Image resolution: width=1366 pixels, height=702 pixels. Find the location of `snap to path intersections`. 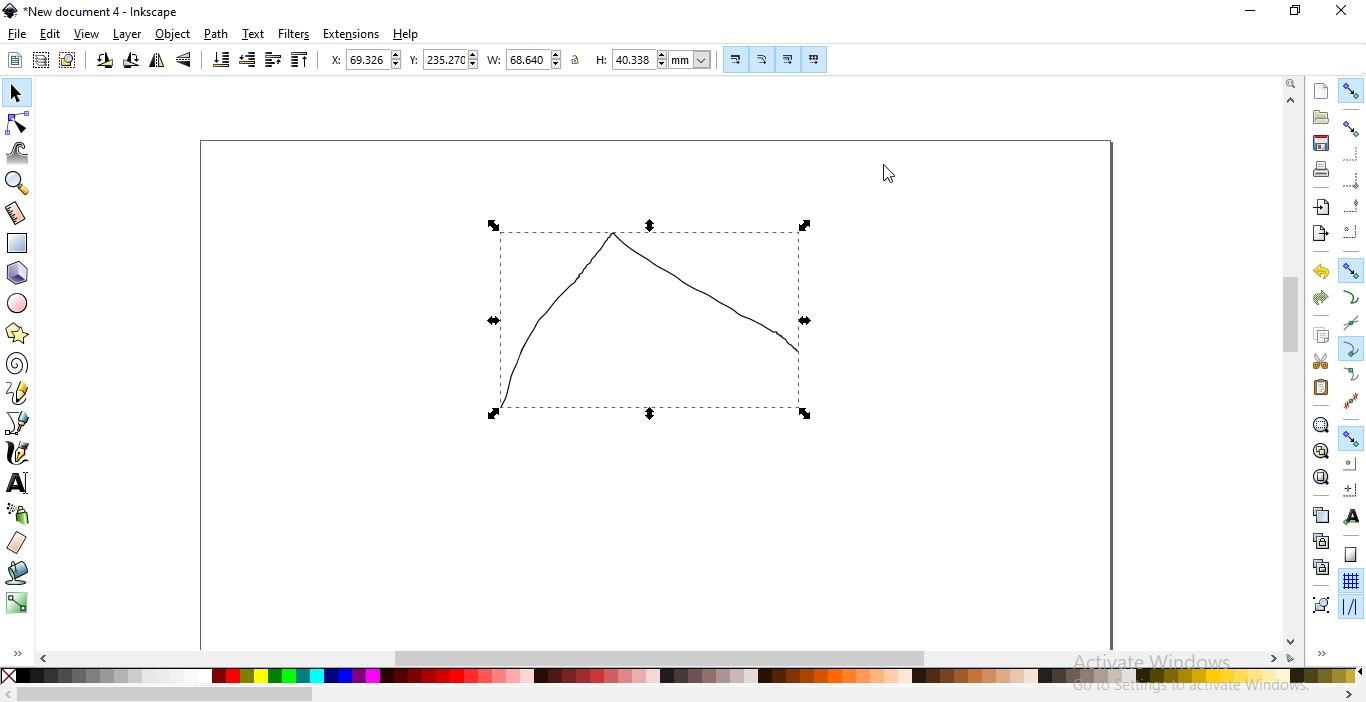

snap to path intersections is located at coordinates (1348, 322).